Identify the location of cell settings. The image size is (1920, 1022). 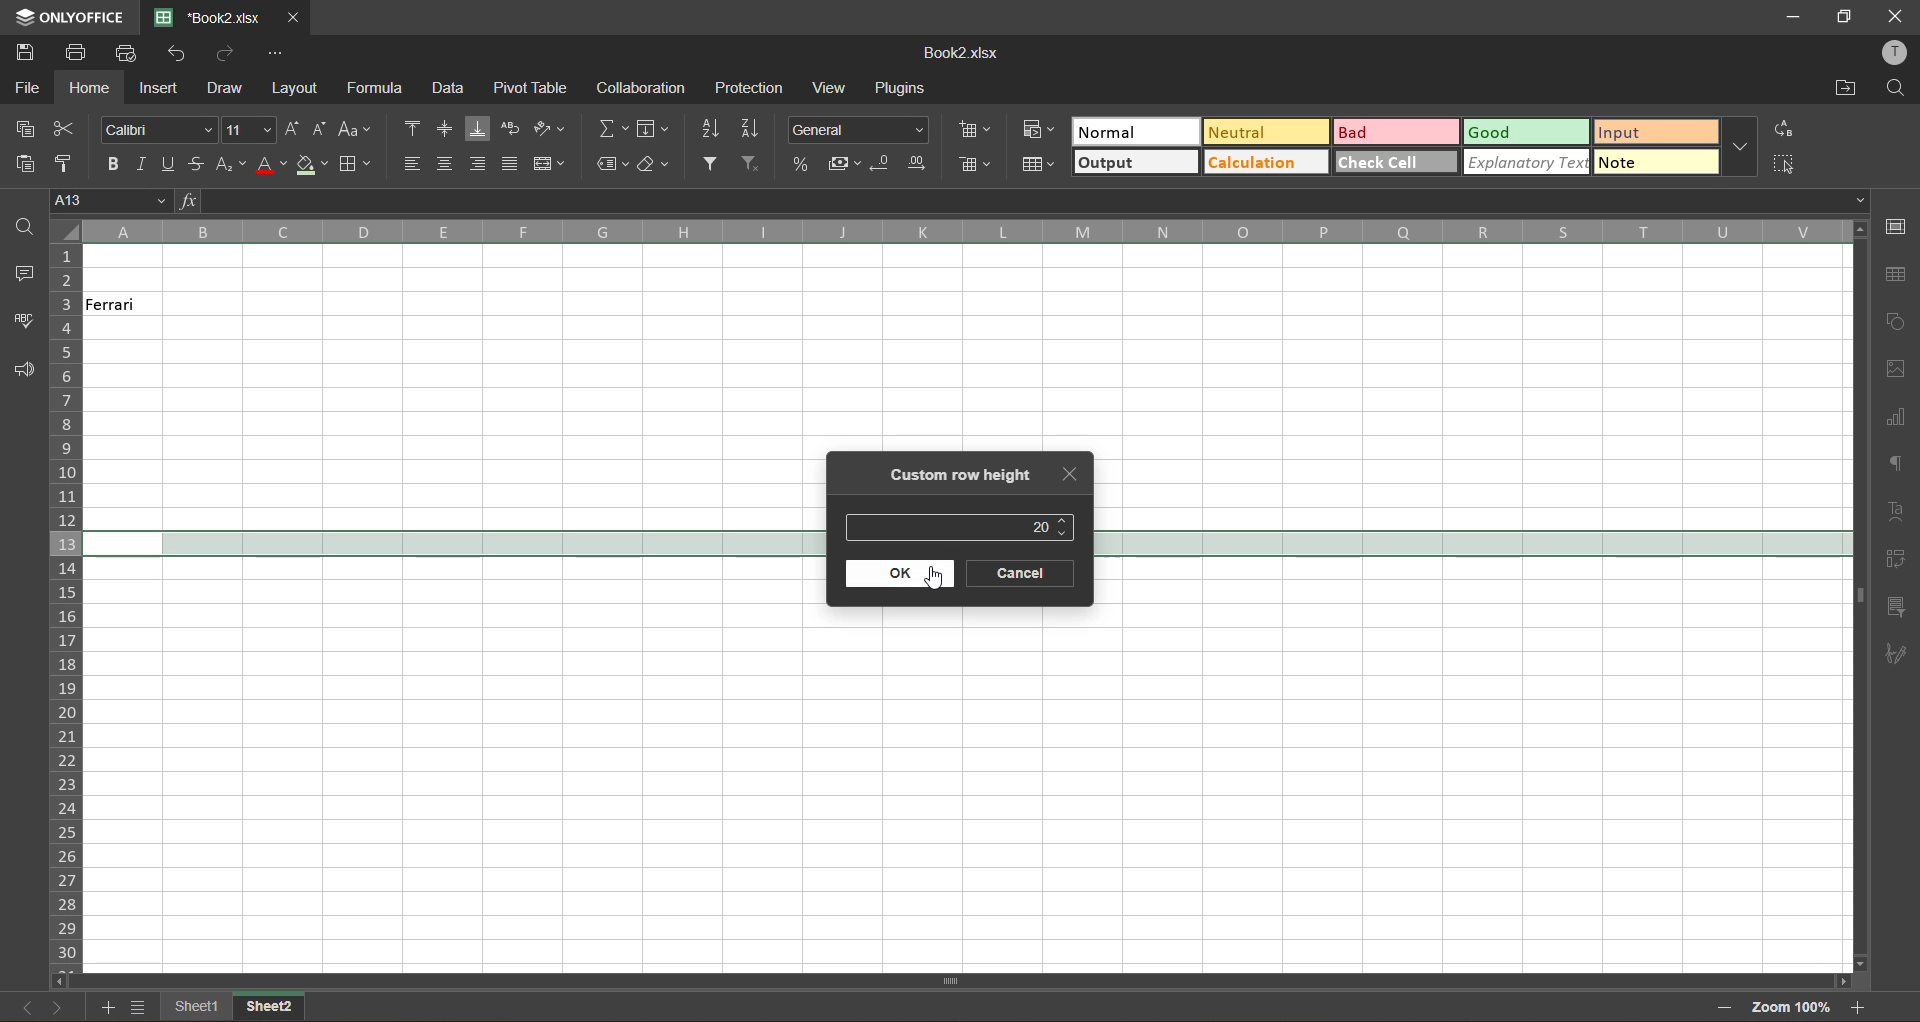
(1901, 225).